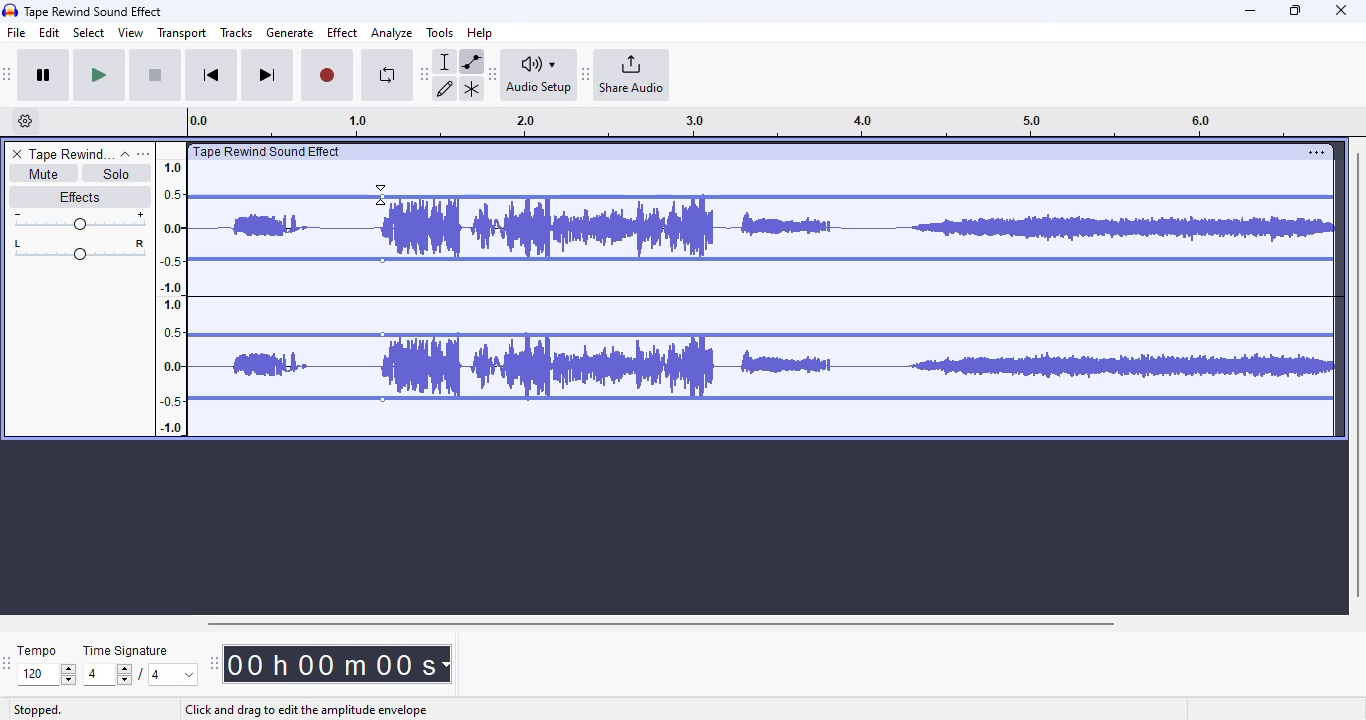 This screenshot has width=1366, height=720. Describe the element at coordinates (342, 32) in the screenshot. I see `effect` at that location.